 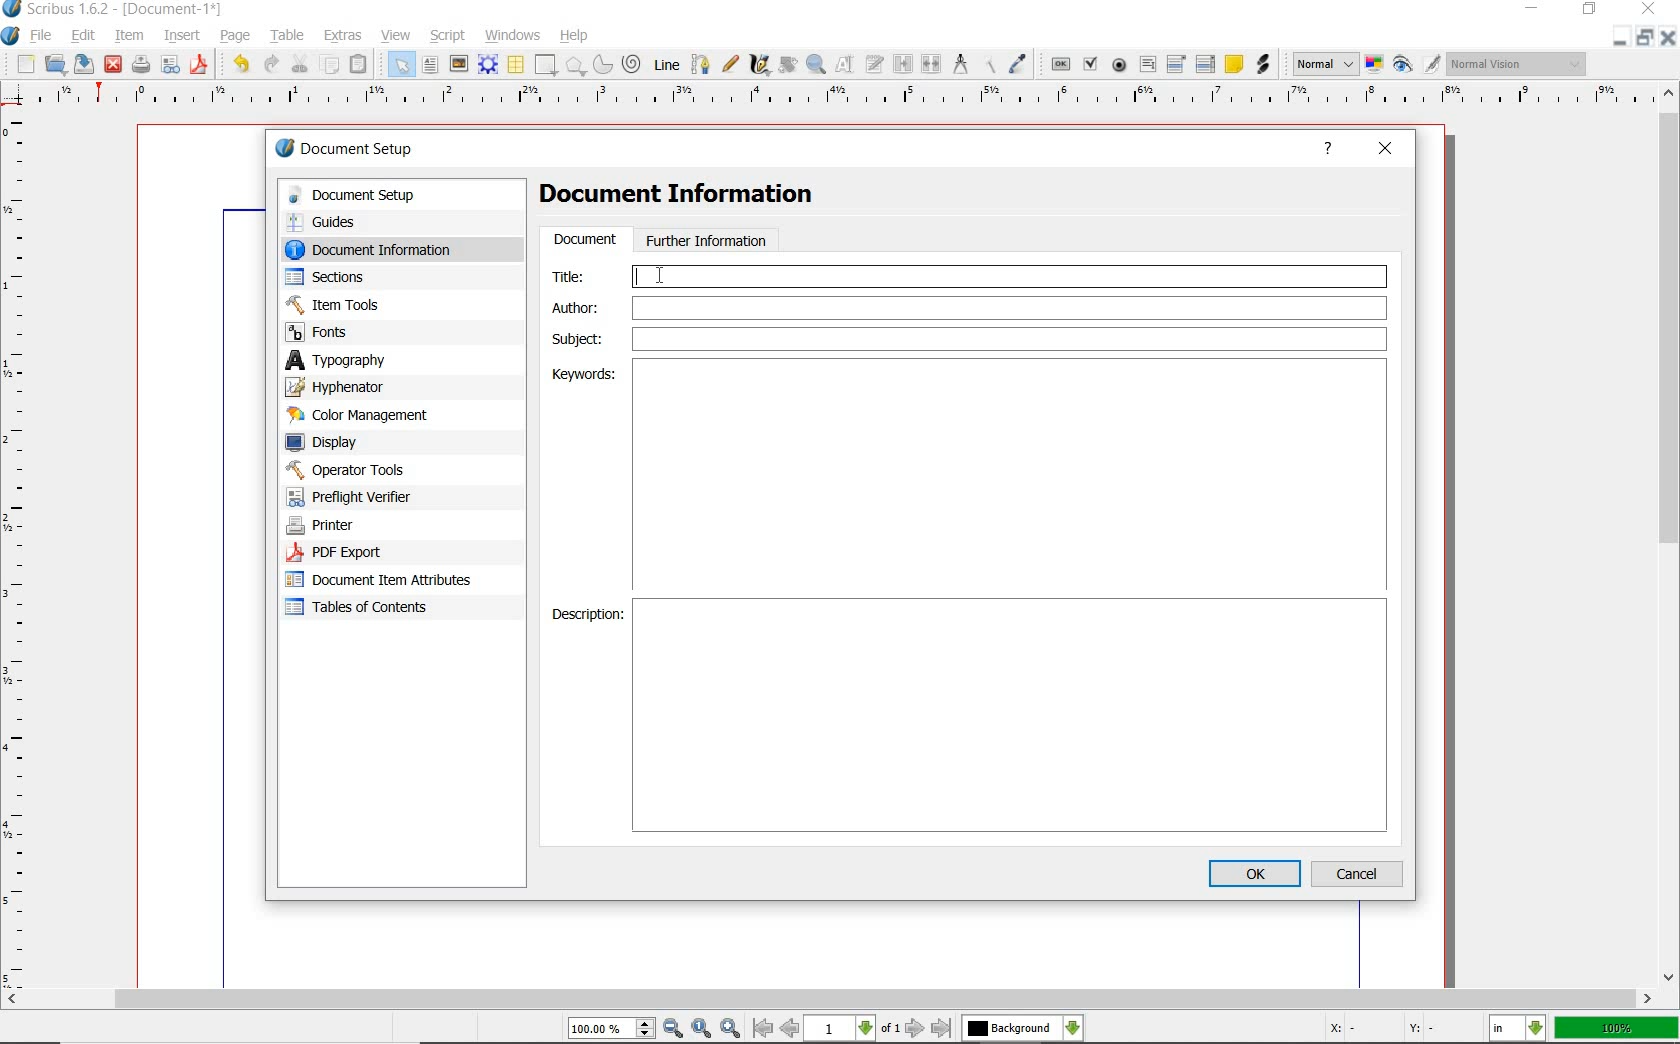 What do you see at coordinates (199, 67) in the screenshot?
I see `save as pdf` at bounding box center [199, 67].